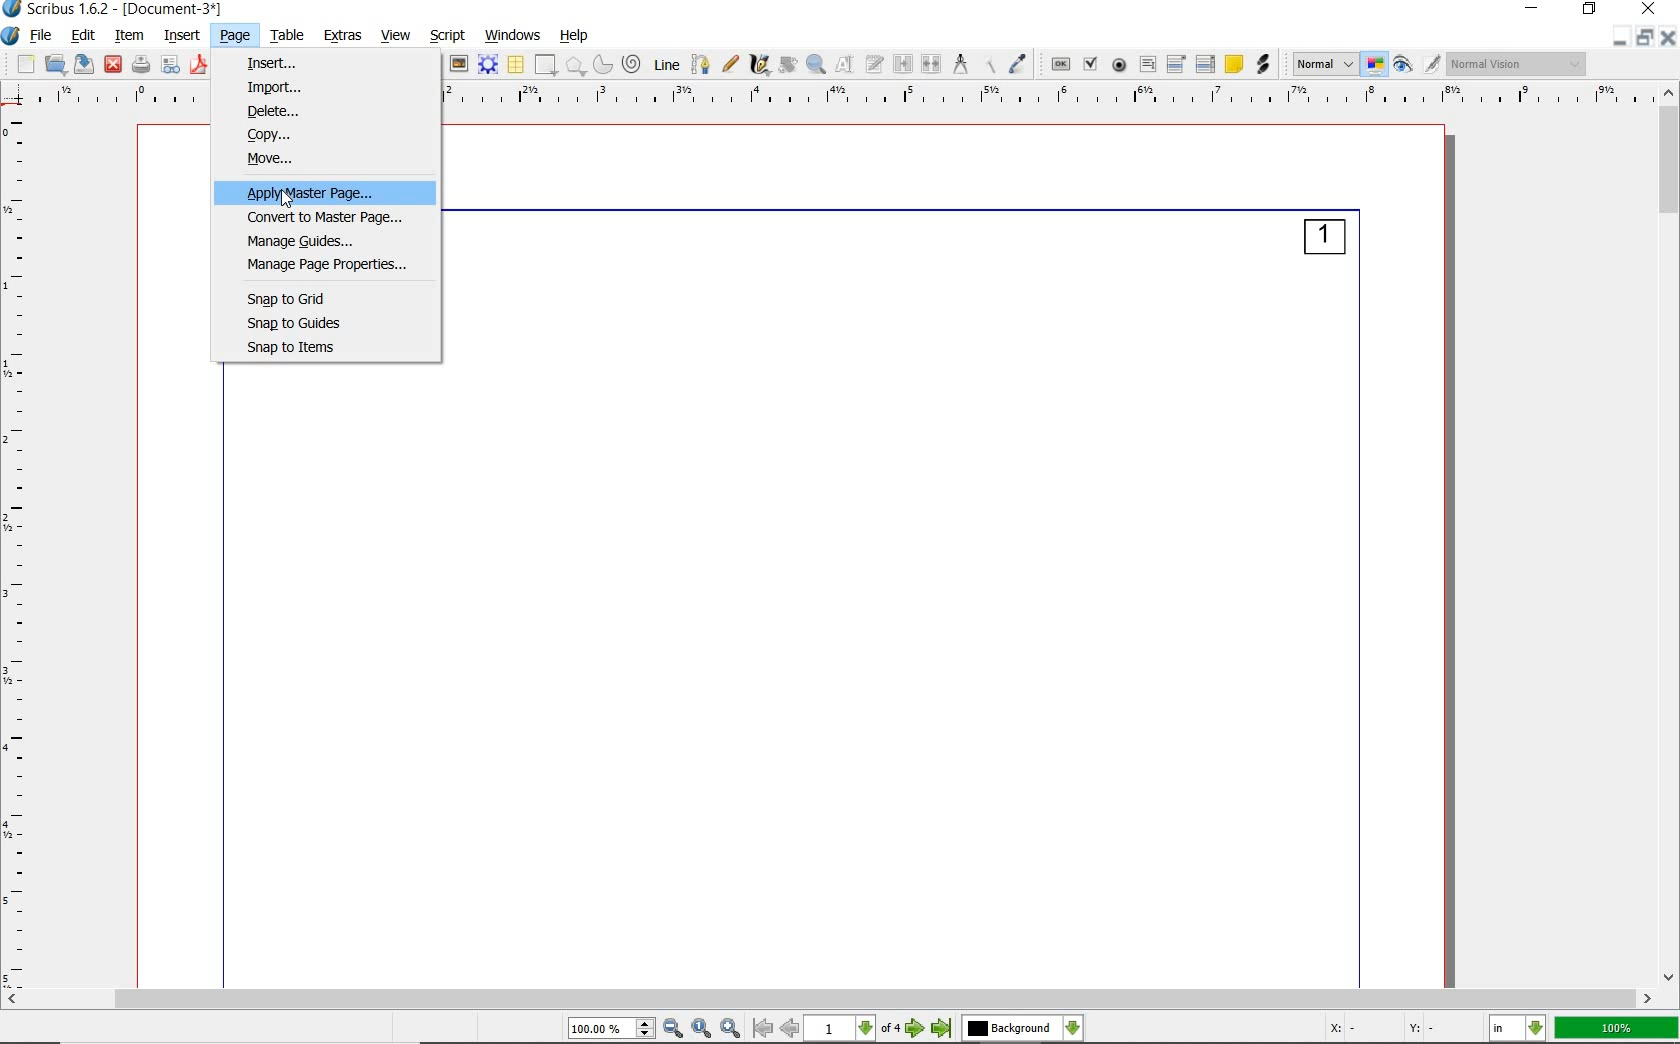 This screenshot has width=1680, height=1044. I want to click on select current zoom level, so click(613, 1029).